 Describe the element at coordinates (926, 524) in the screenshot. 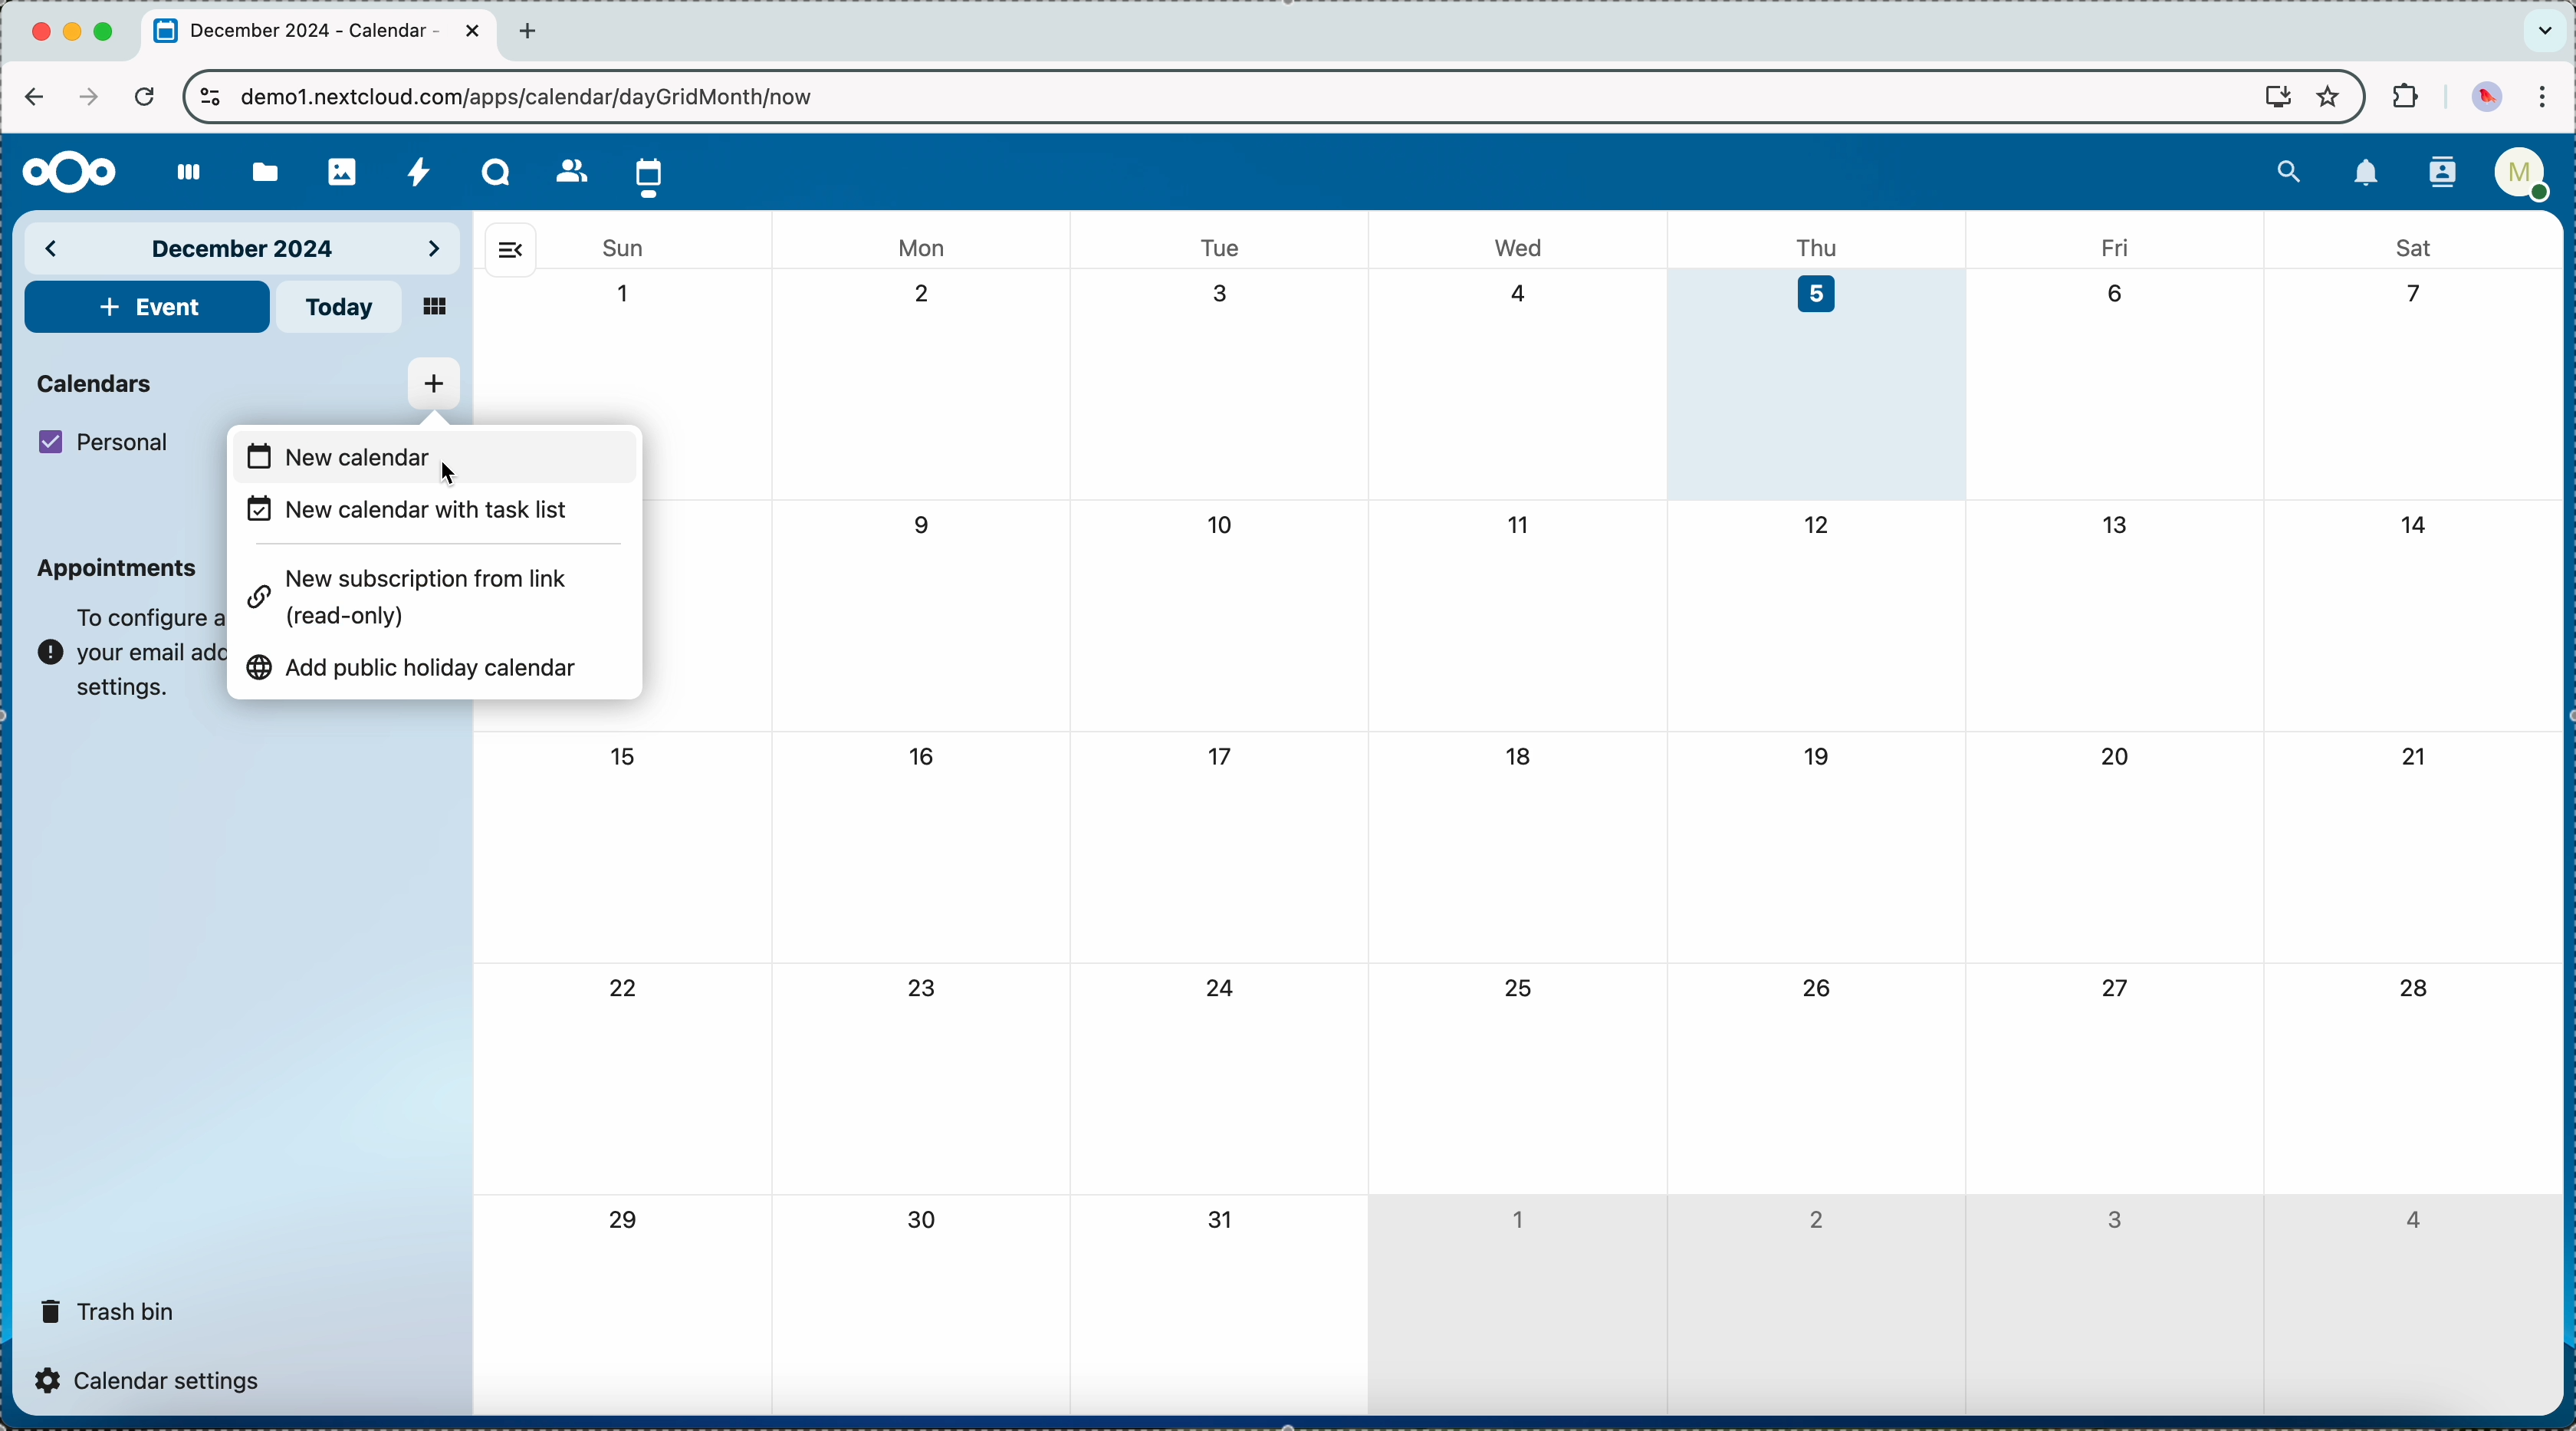

I see `9` at that location.